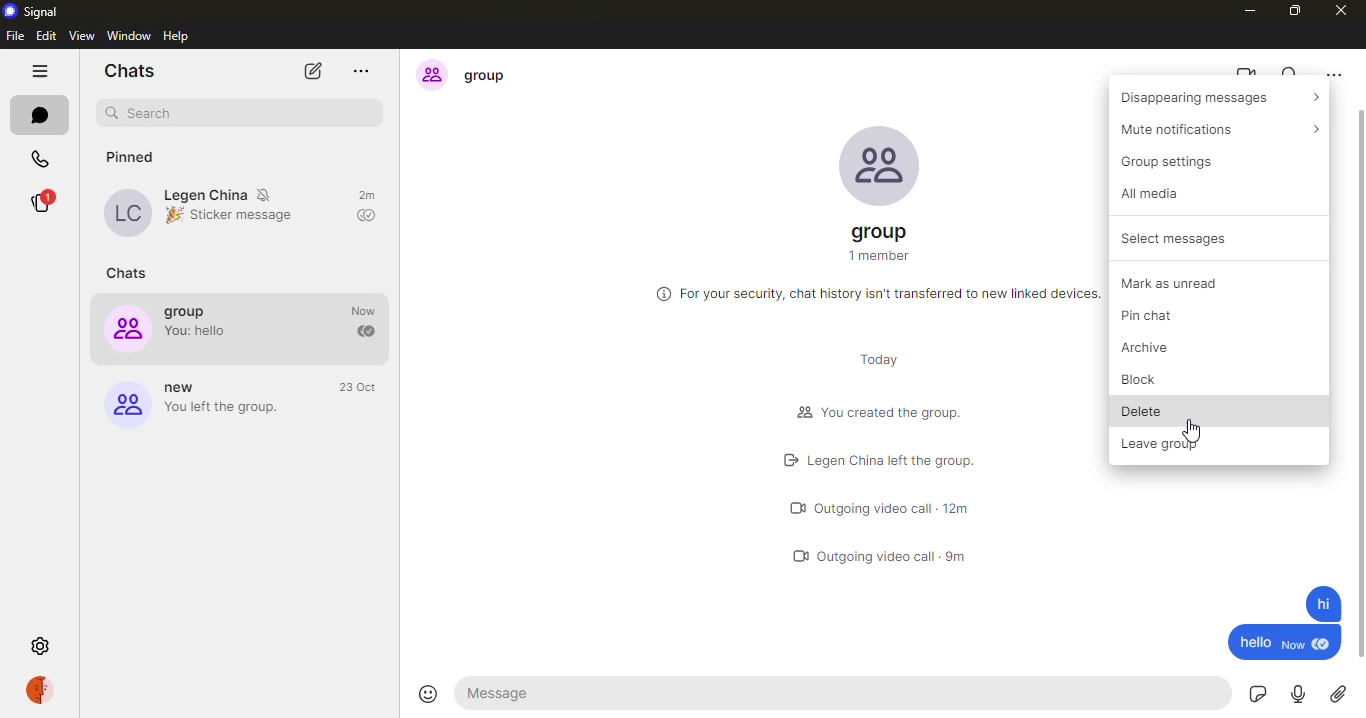  I want to click on hello, so click(1253, 644).